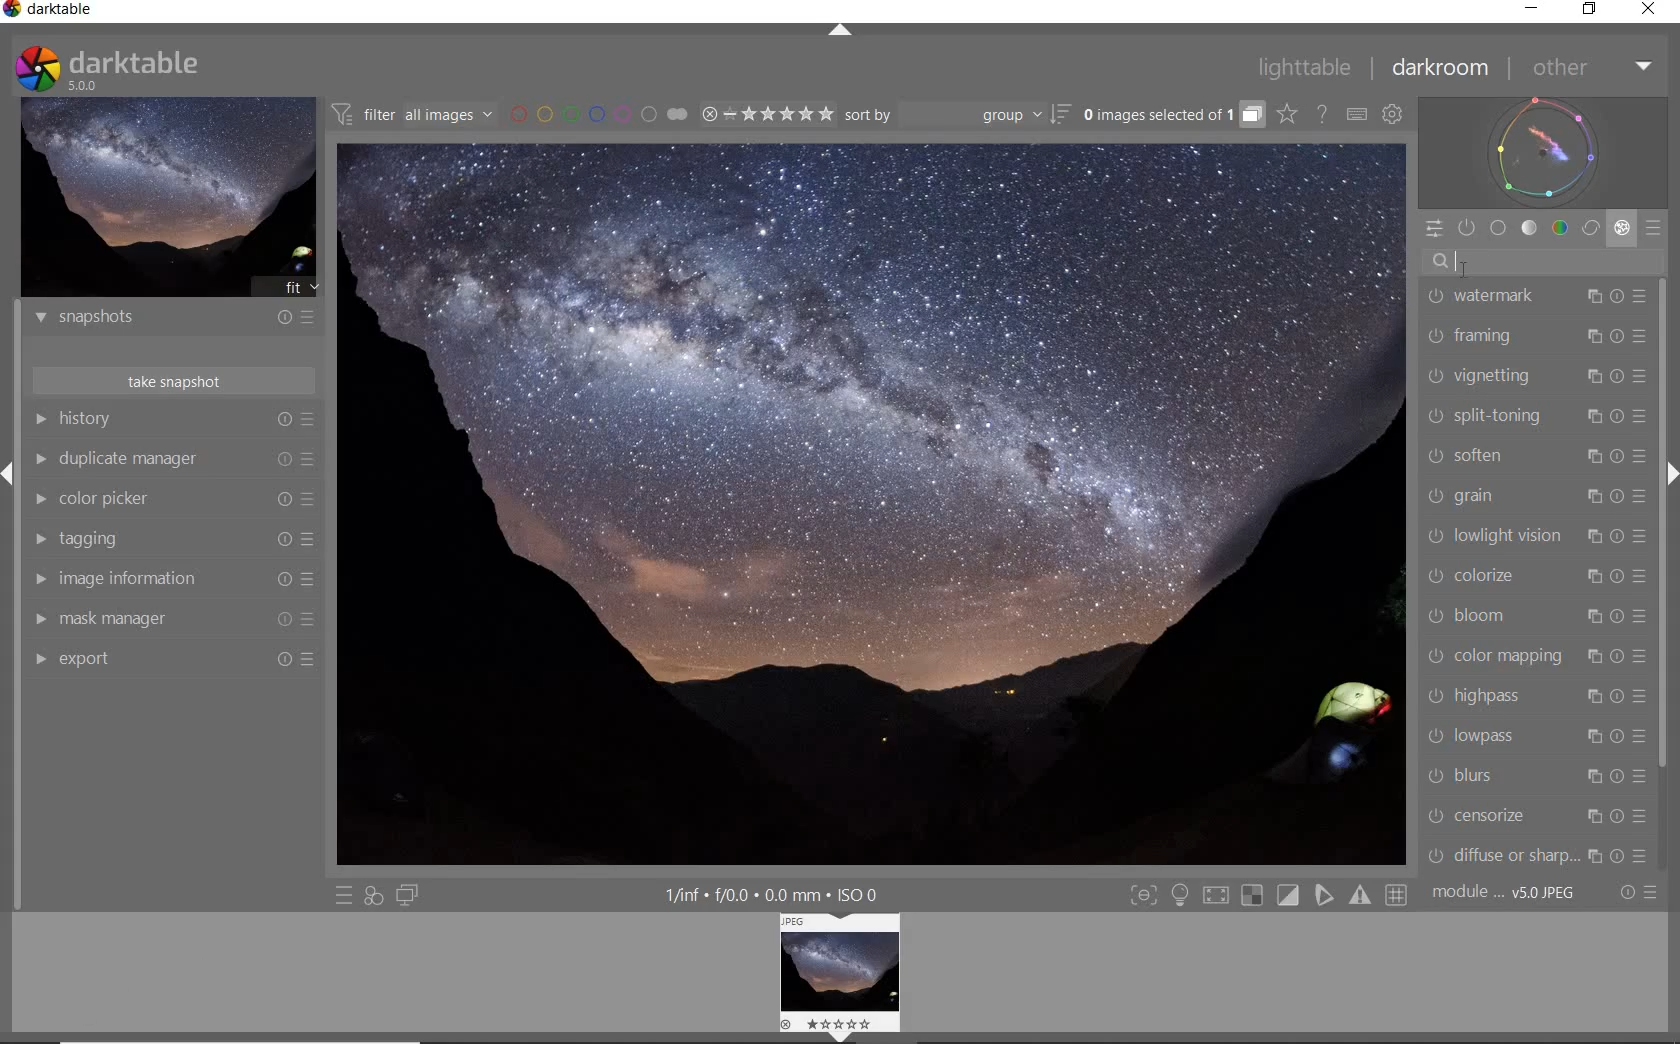  What do you see at coordinates (35, 539) in the screenshot?
I see `TAGGING` at bounding box center [35, 539].